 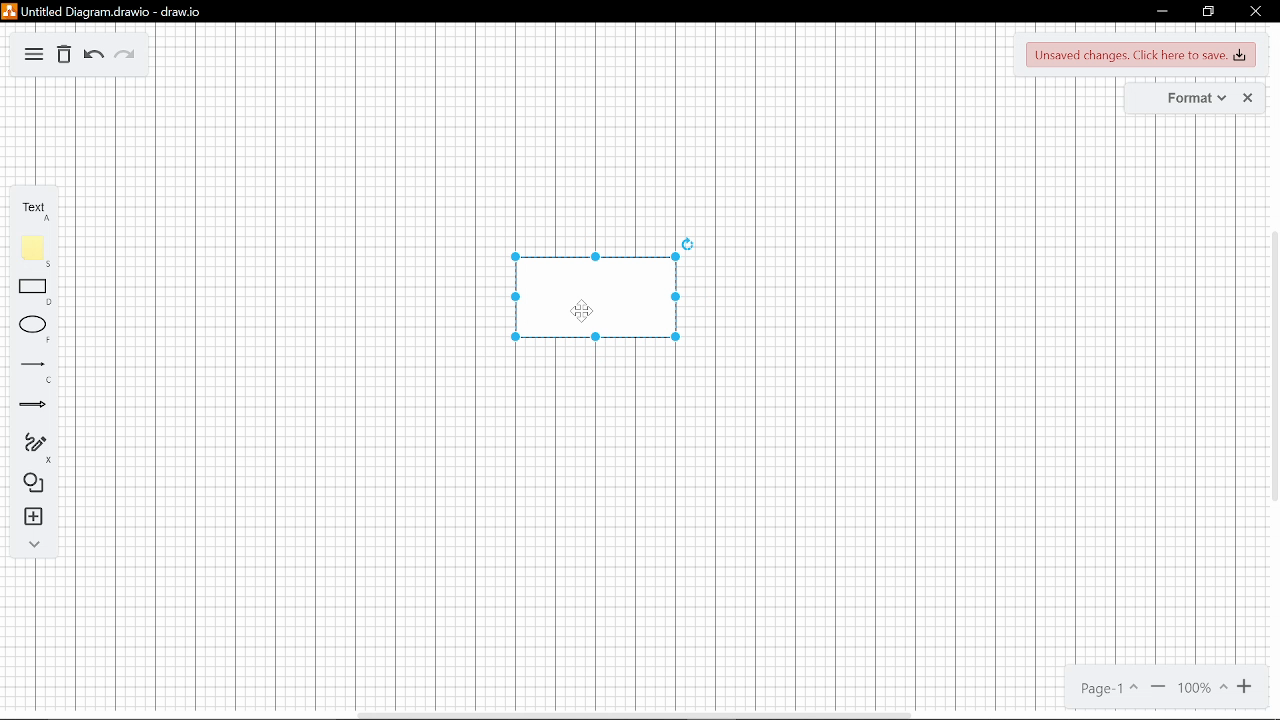 What do you see at coordinates (31, 56) in the screenshot?
I see `menu` at bounding box center [31, 56].